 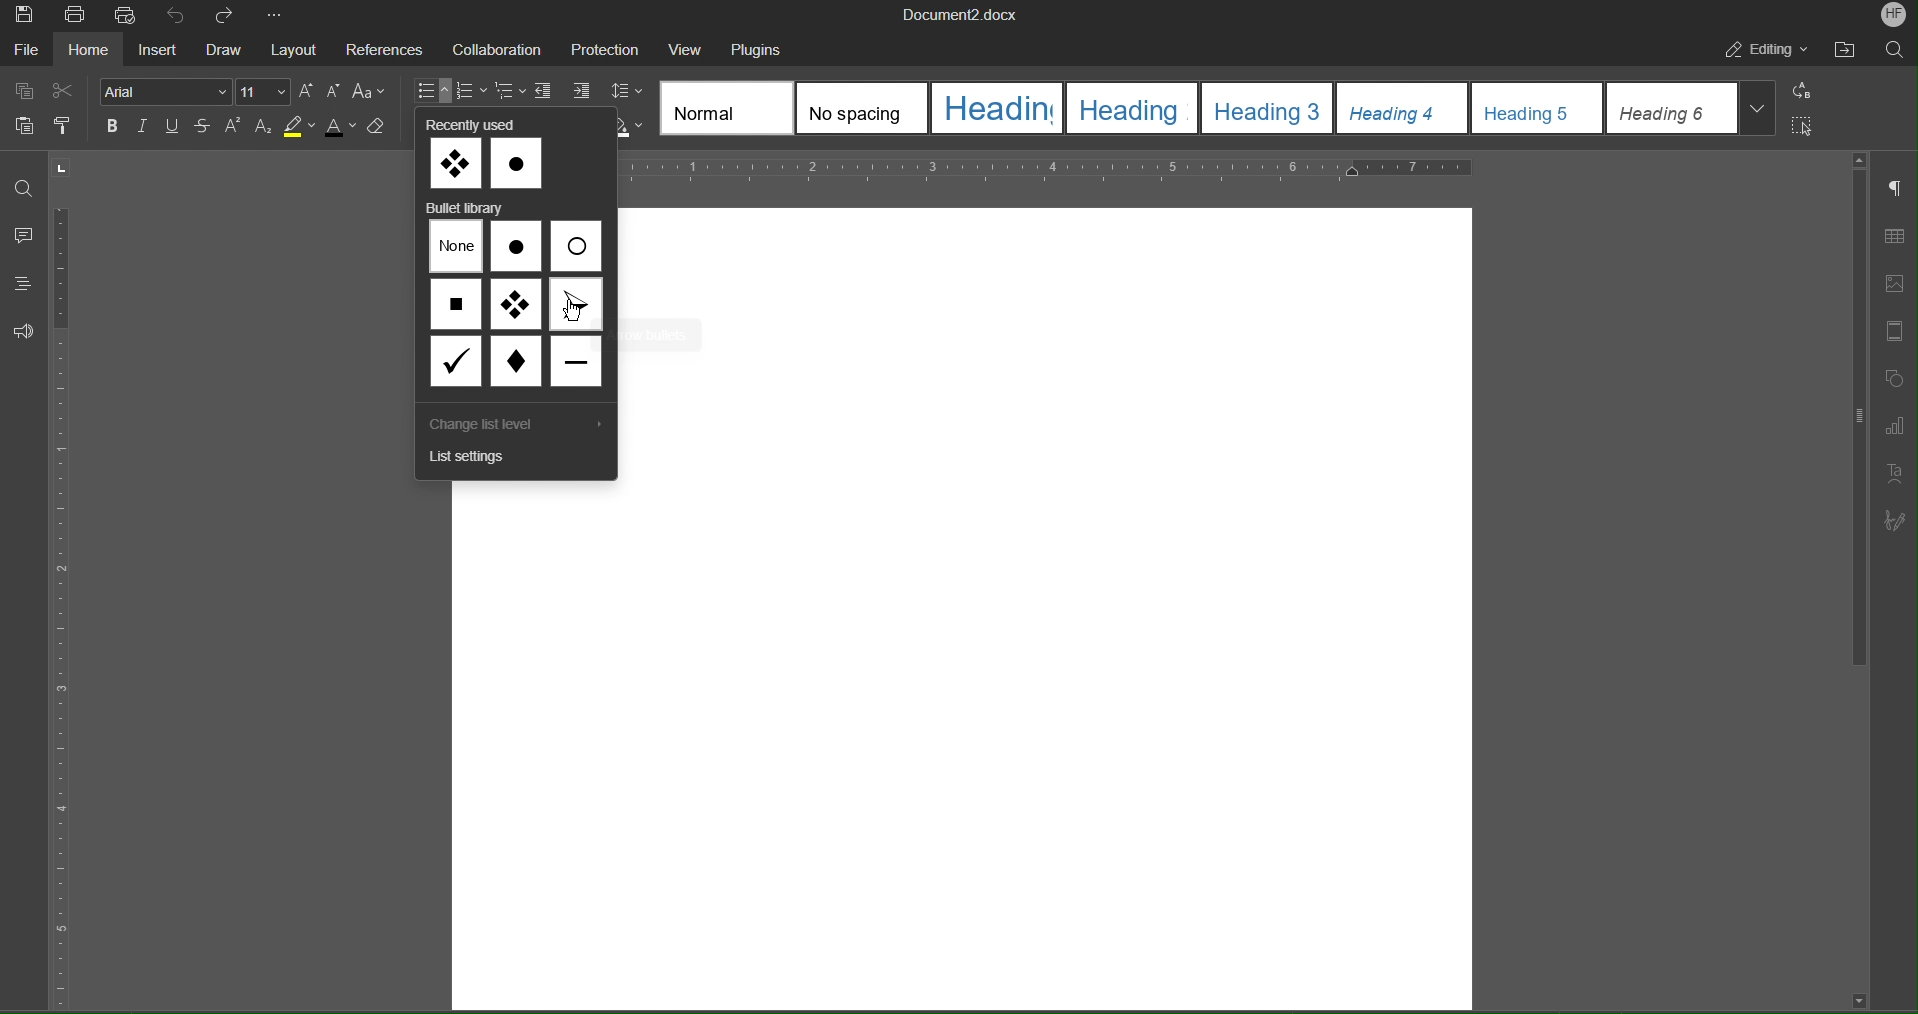 What do you see at coordinates (1803, 128) in the screenshot?
I see `Select All` at bounding box center [1803, 128].